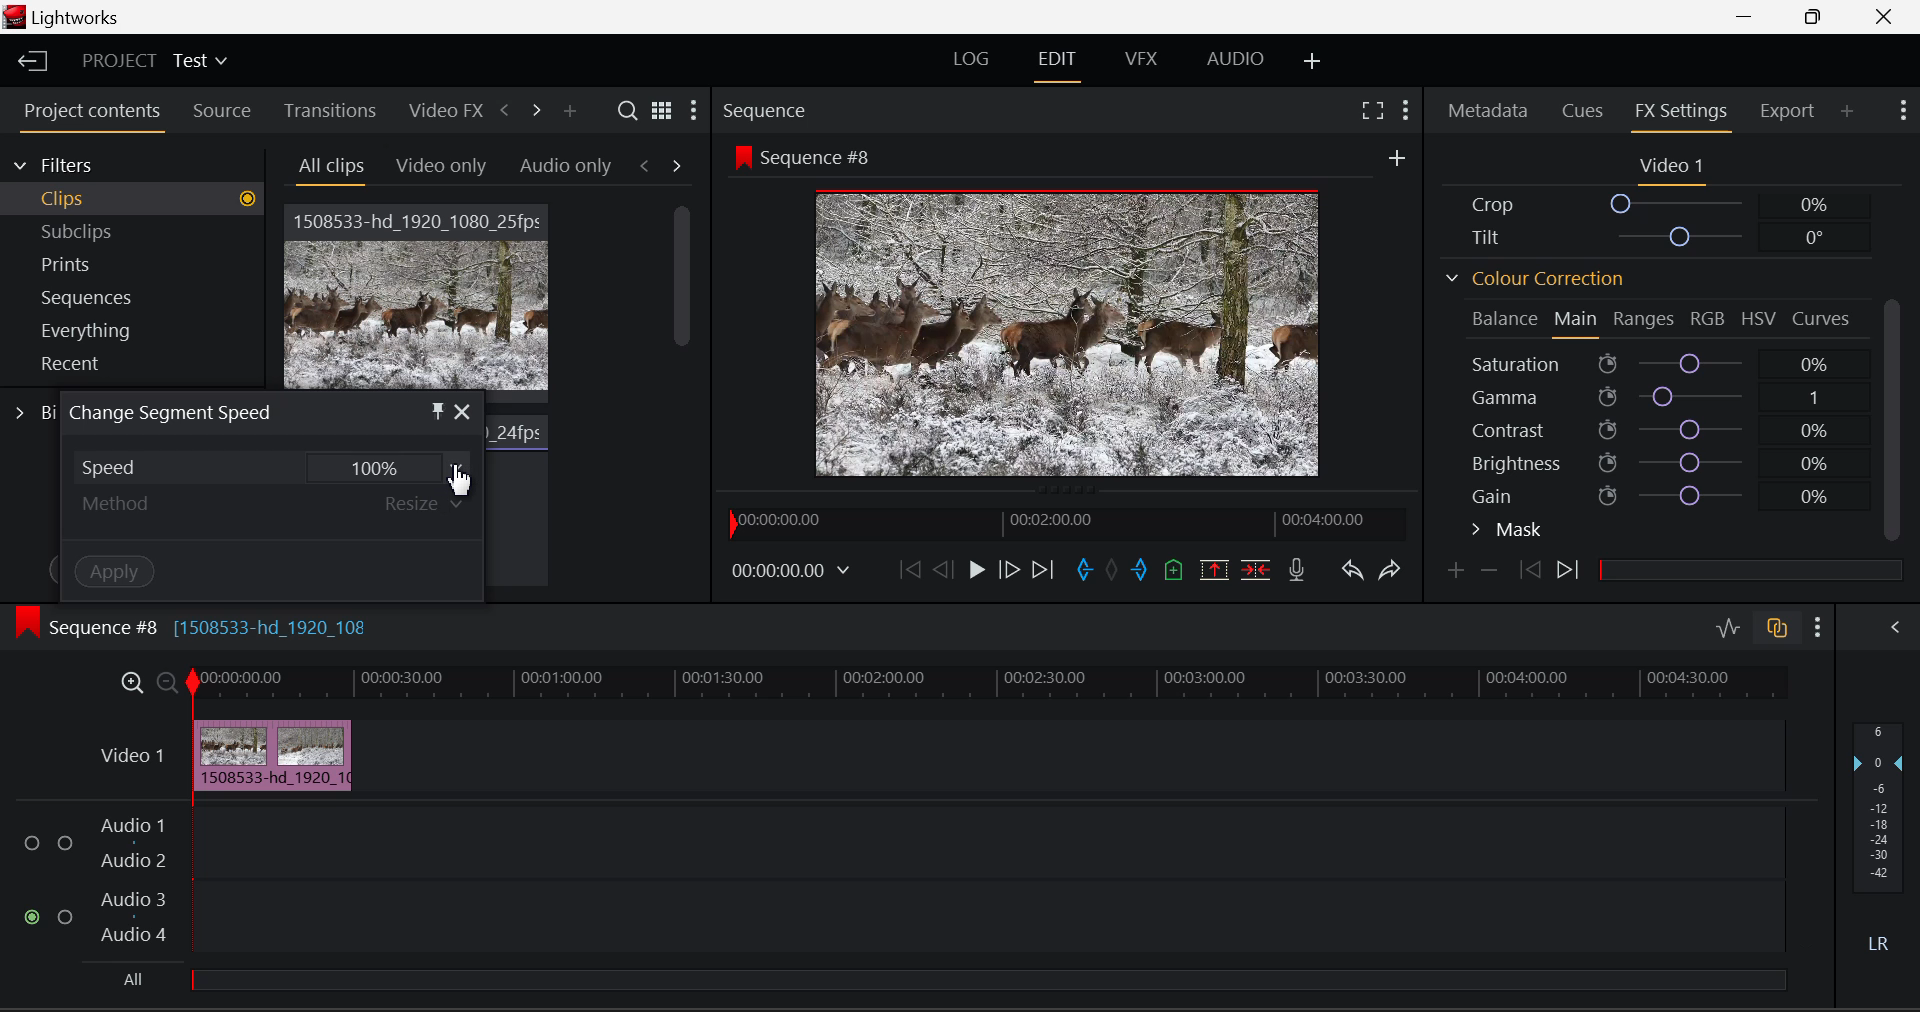  Describe the element at coordinates (130, 164) in the screenshot. I see `Filters Selection` at that location.